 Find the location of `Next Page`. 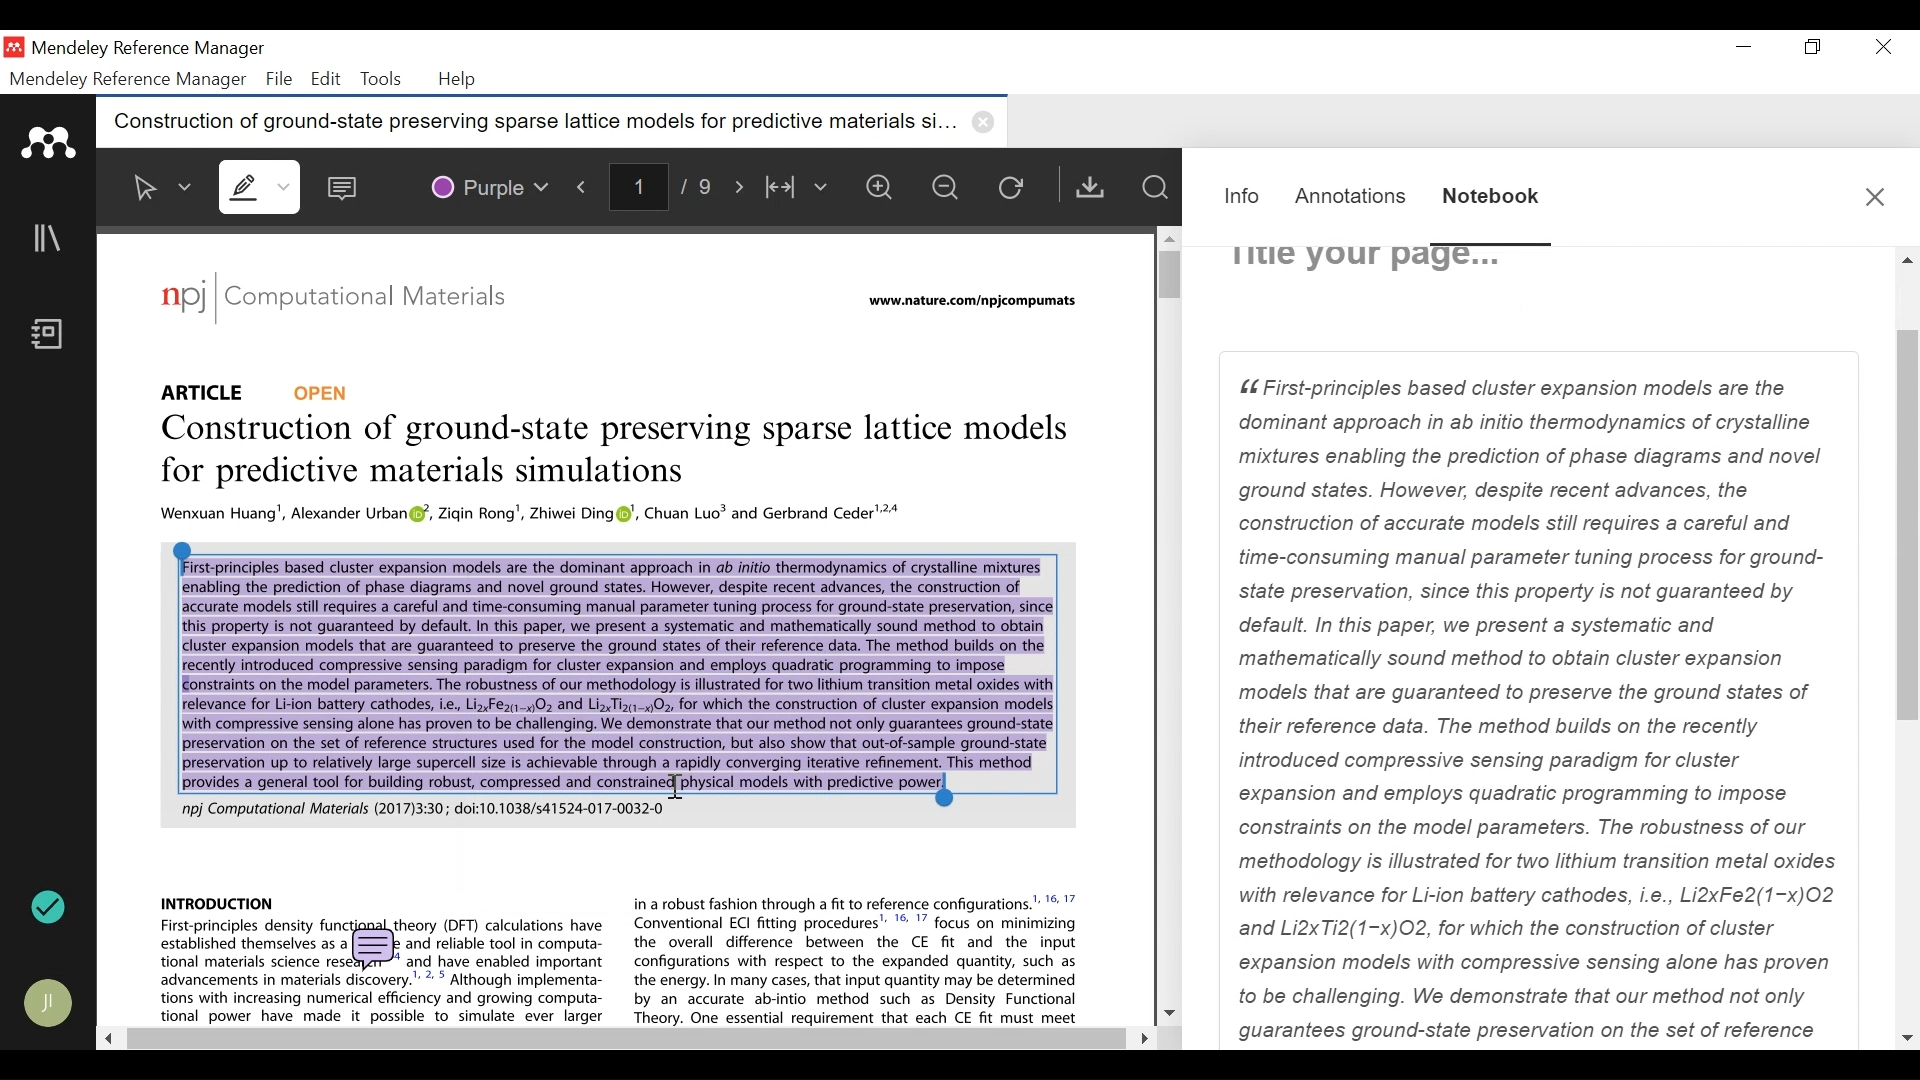

Next Page is located at coordinates (743, 184).